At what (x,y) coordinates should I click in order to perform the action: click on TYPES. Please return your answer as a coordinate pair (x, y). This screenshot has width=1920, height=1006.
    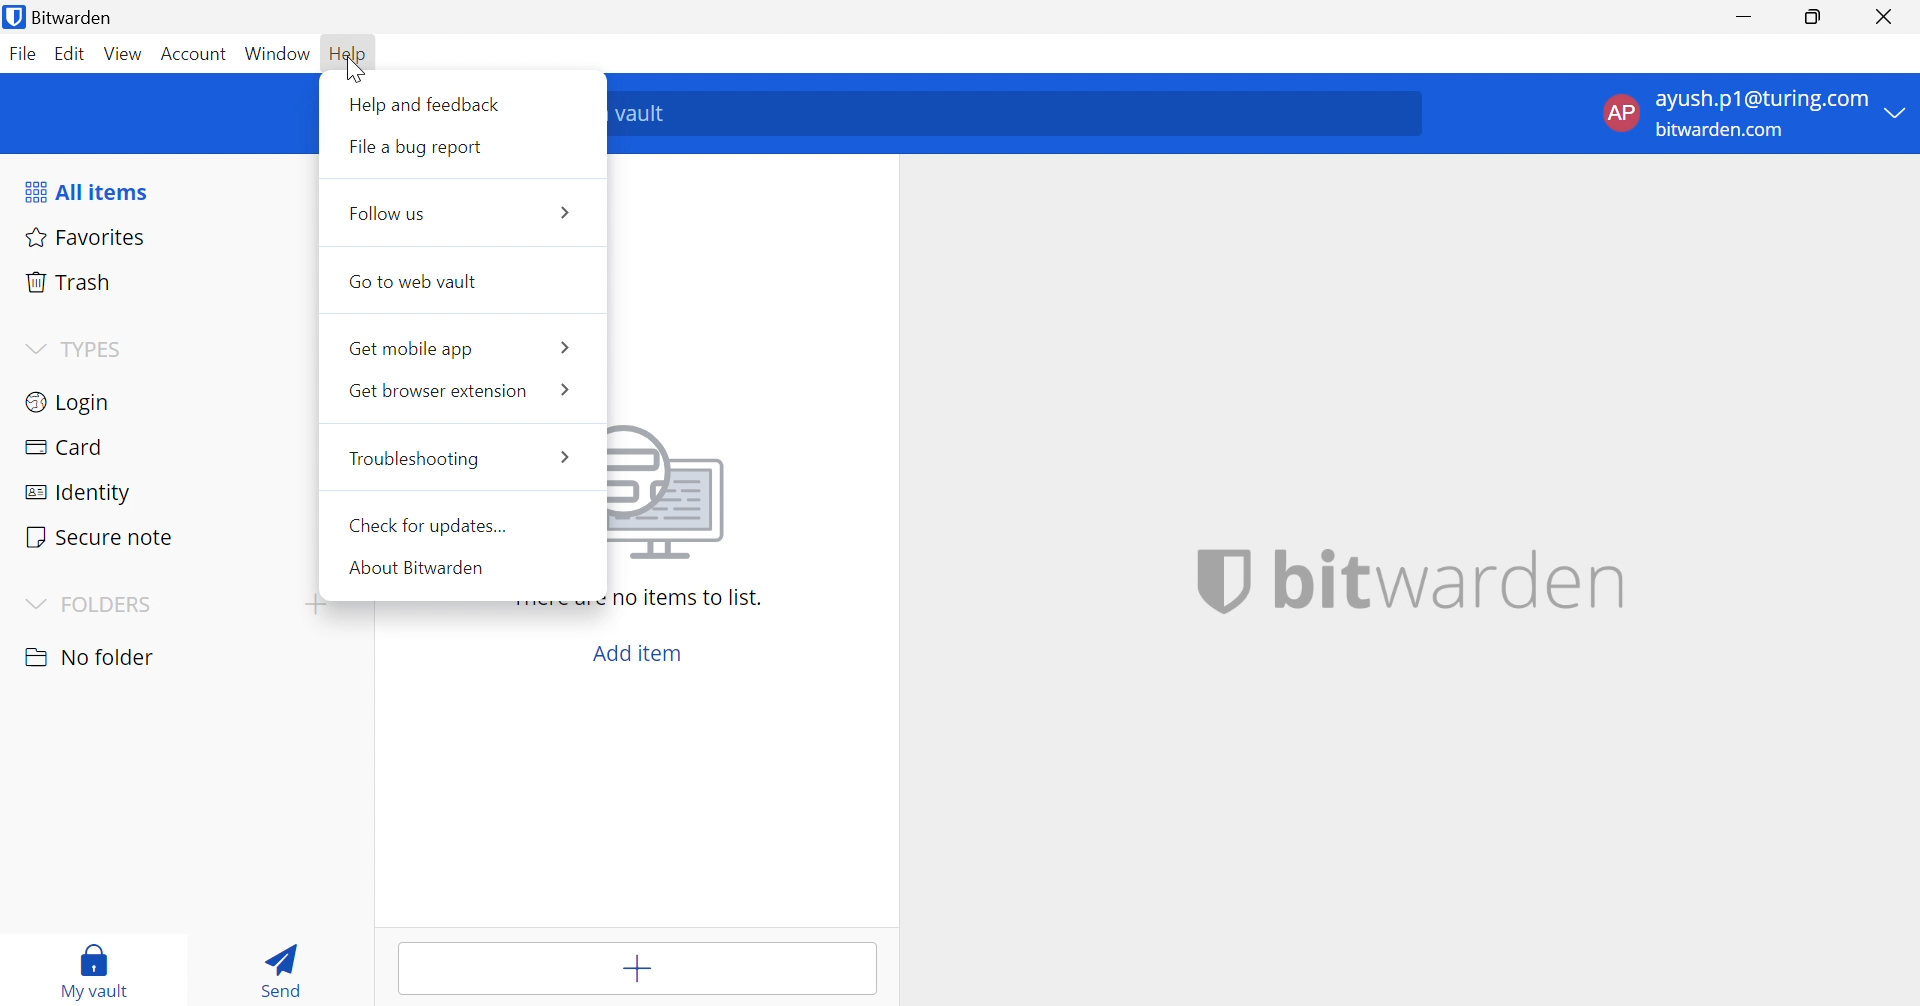
    Looking at the image, I should click on (76, 347).